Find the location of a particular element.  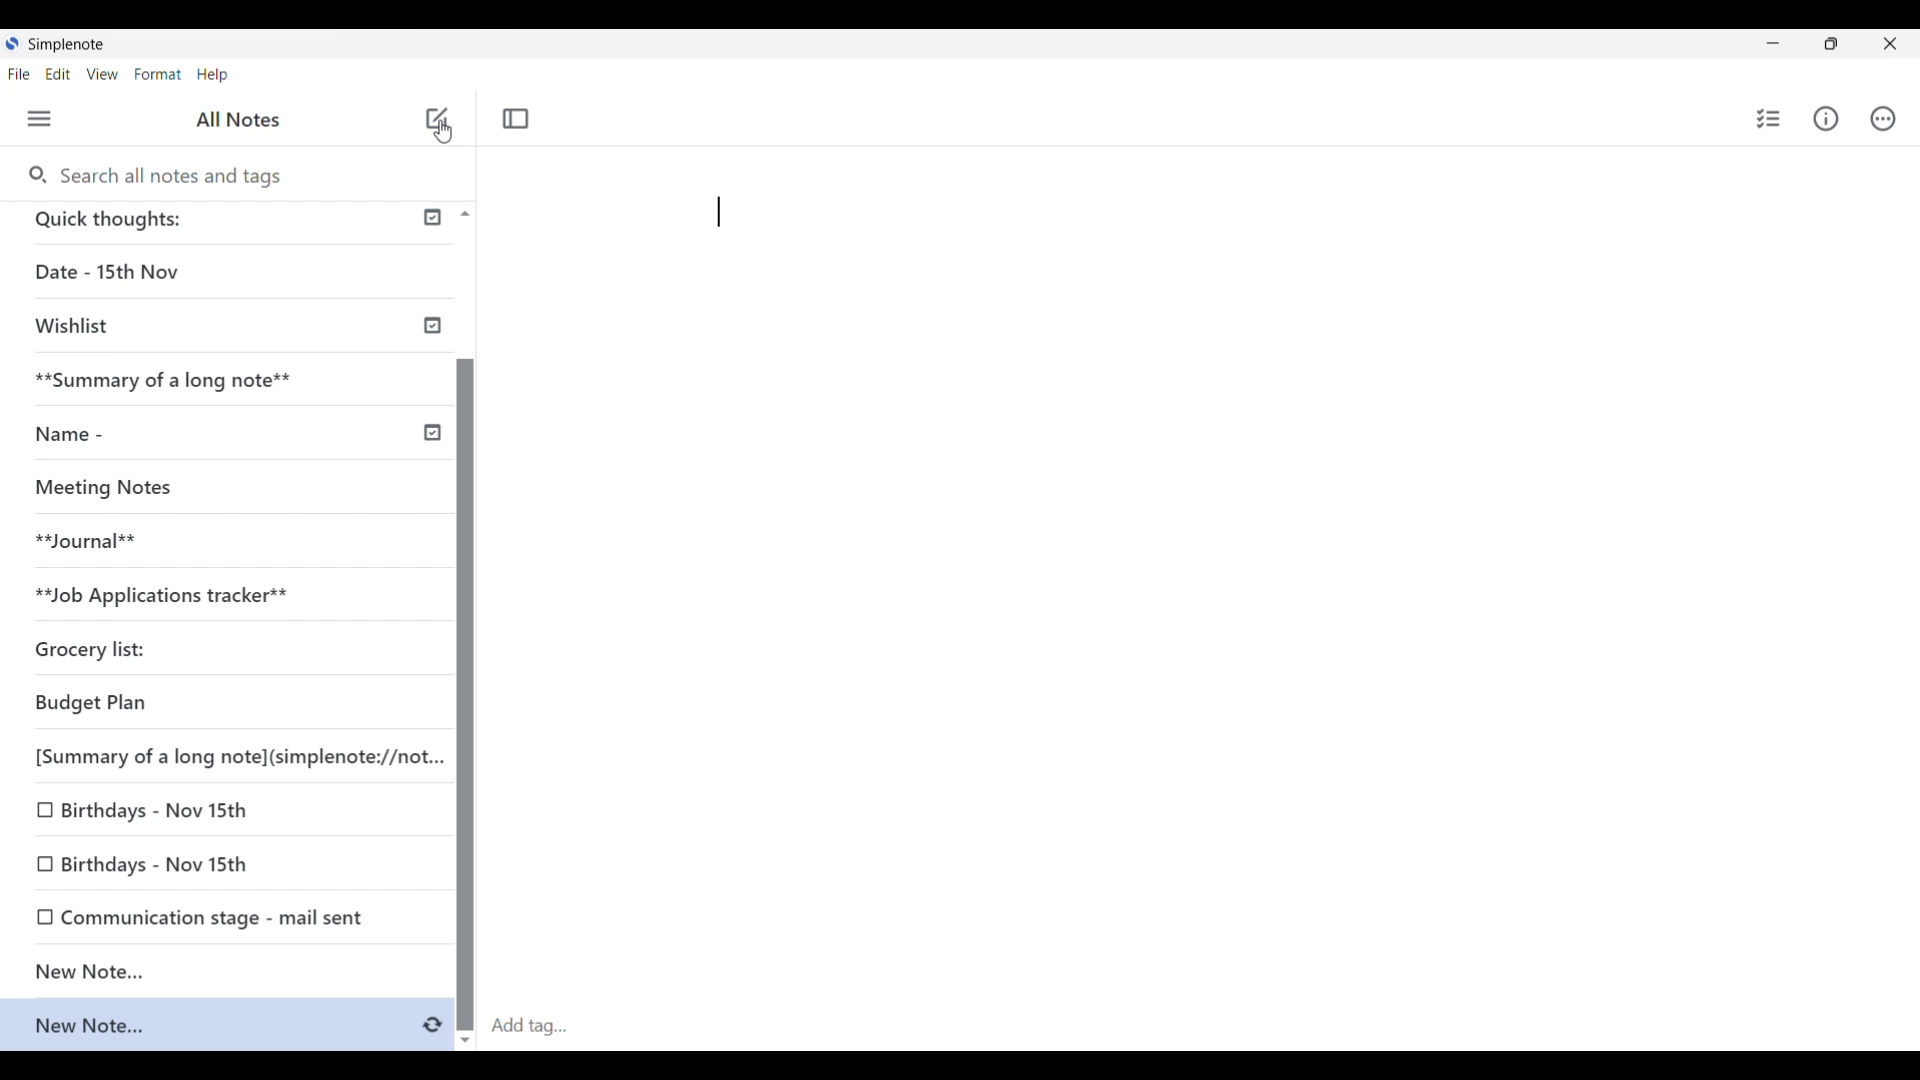

Click to type in tag is located at coordinates (528, 1027).